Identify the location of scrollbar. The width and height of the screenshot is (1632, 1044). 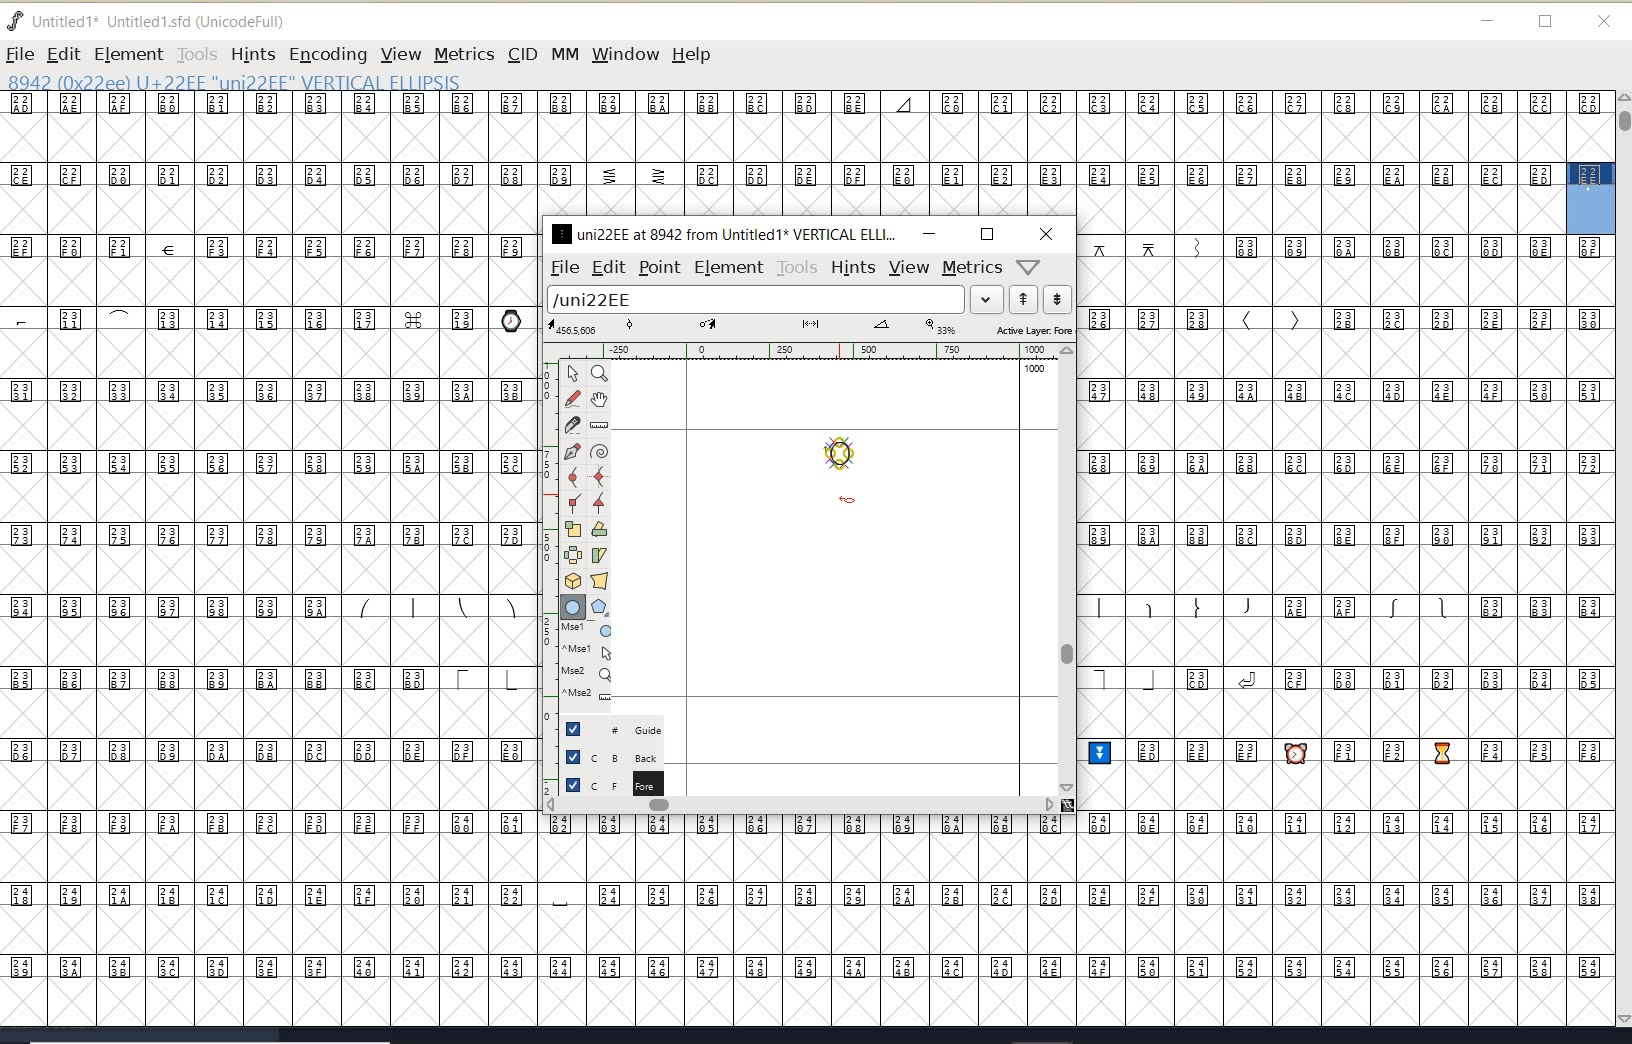
(1065, 569).